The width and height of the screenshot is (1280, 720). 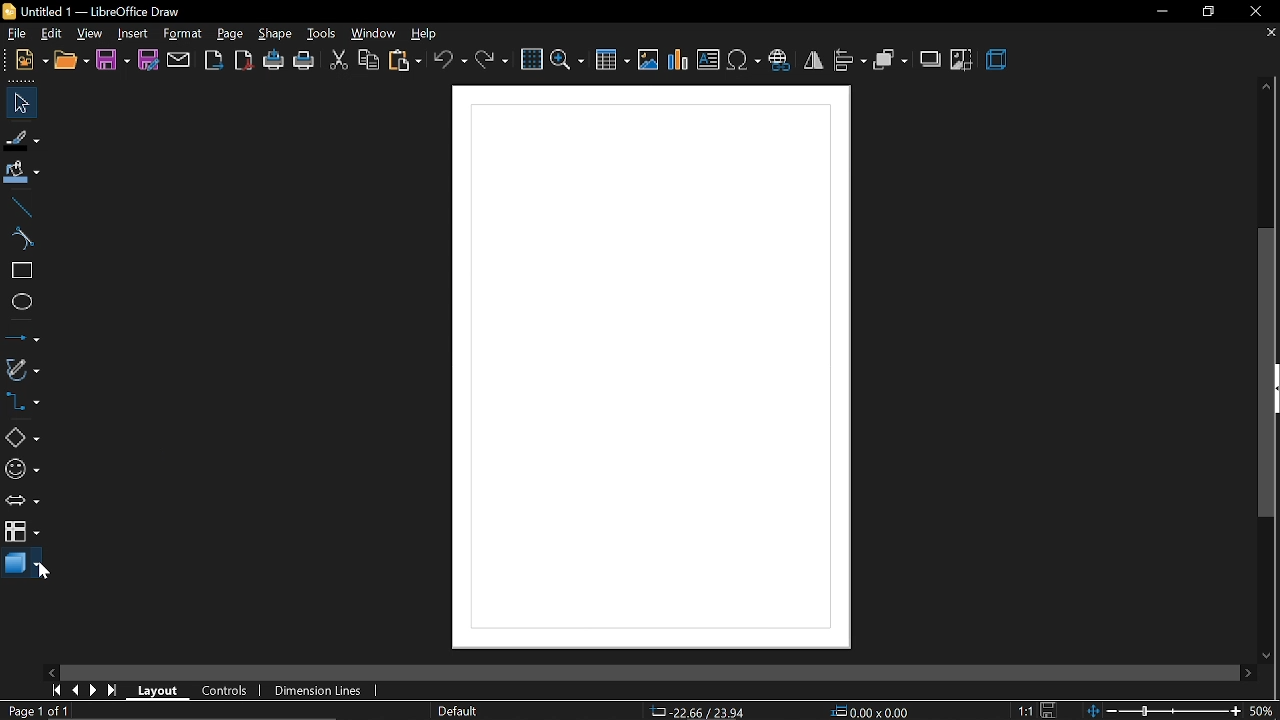 I want to click on close, so click(x=1253, y=11).